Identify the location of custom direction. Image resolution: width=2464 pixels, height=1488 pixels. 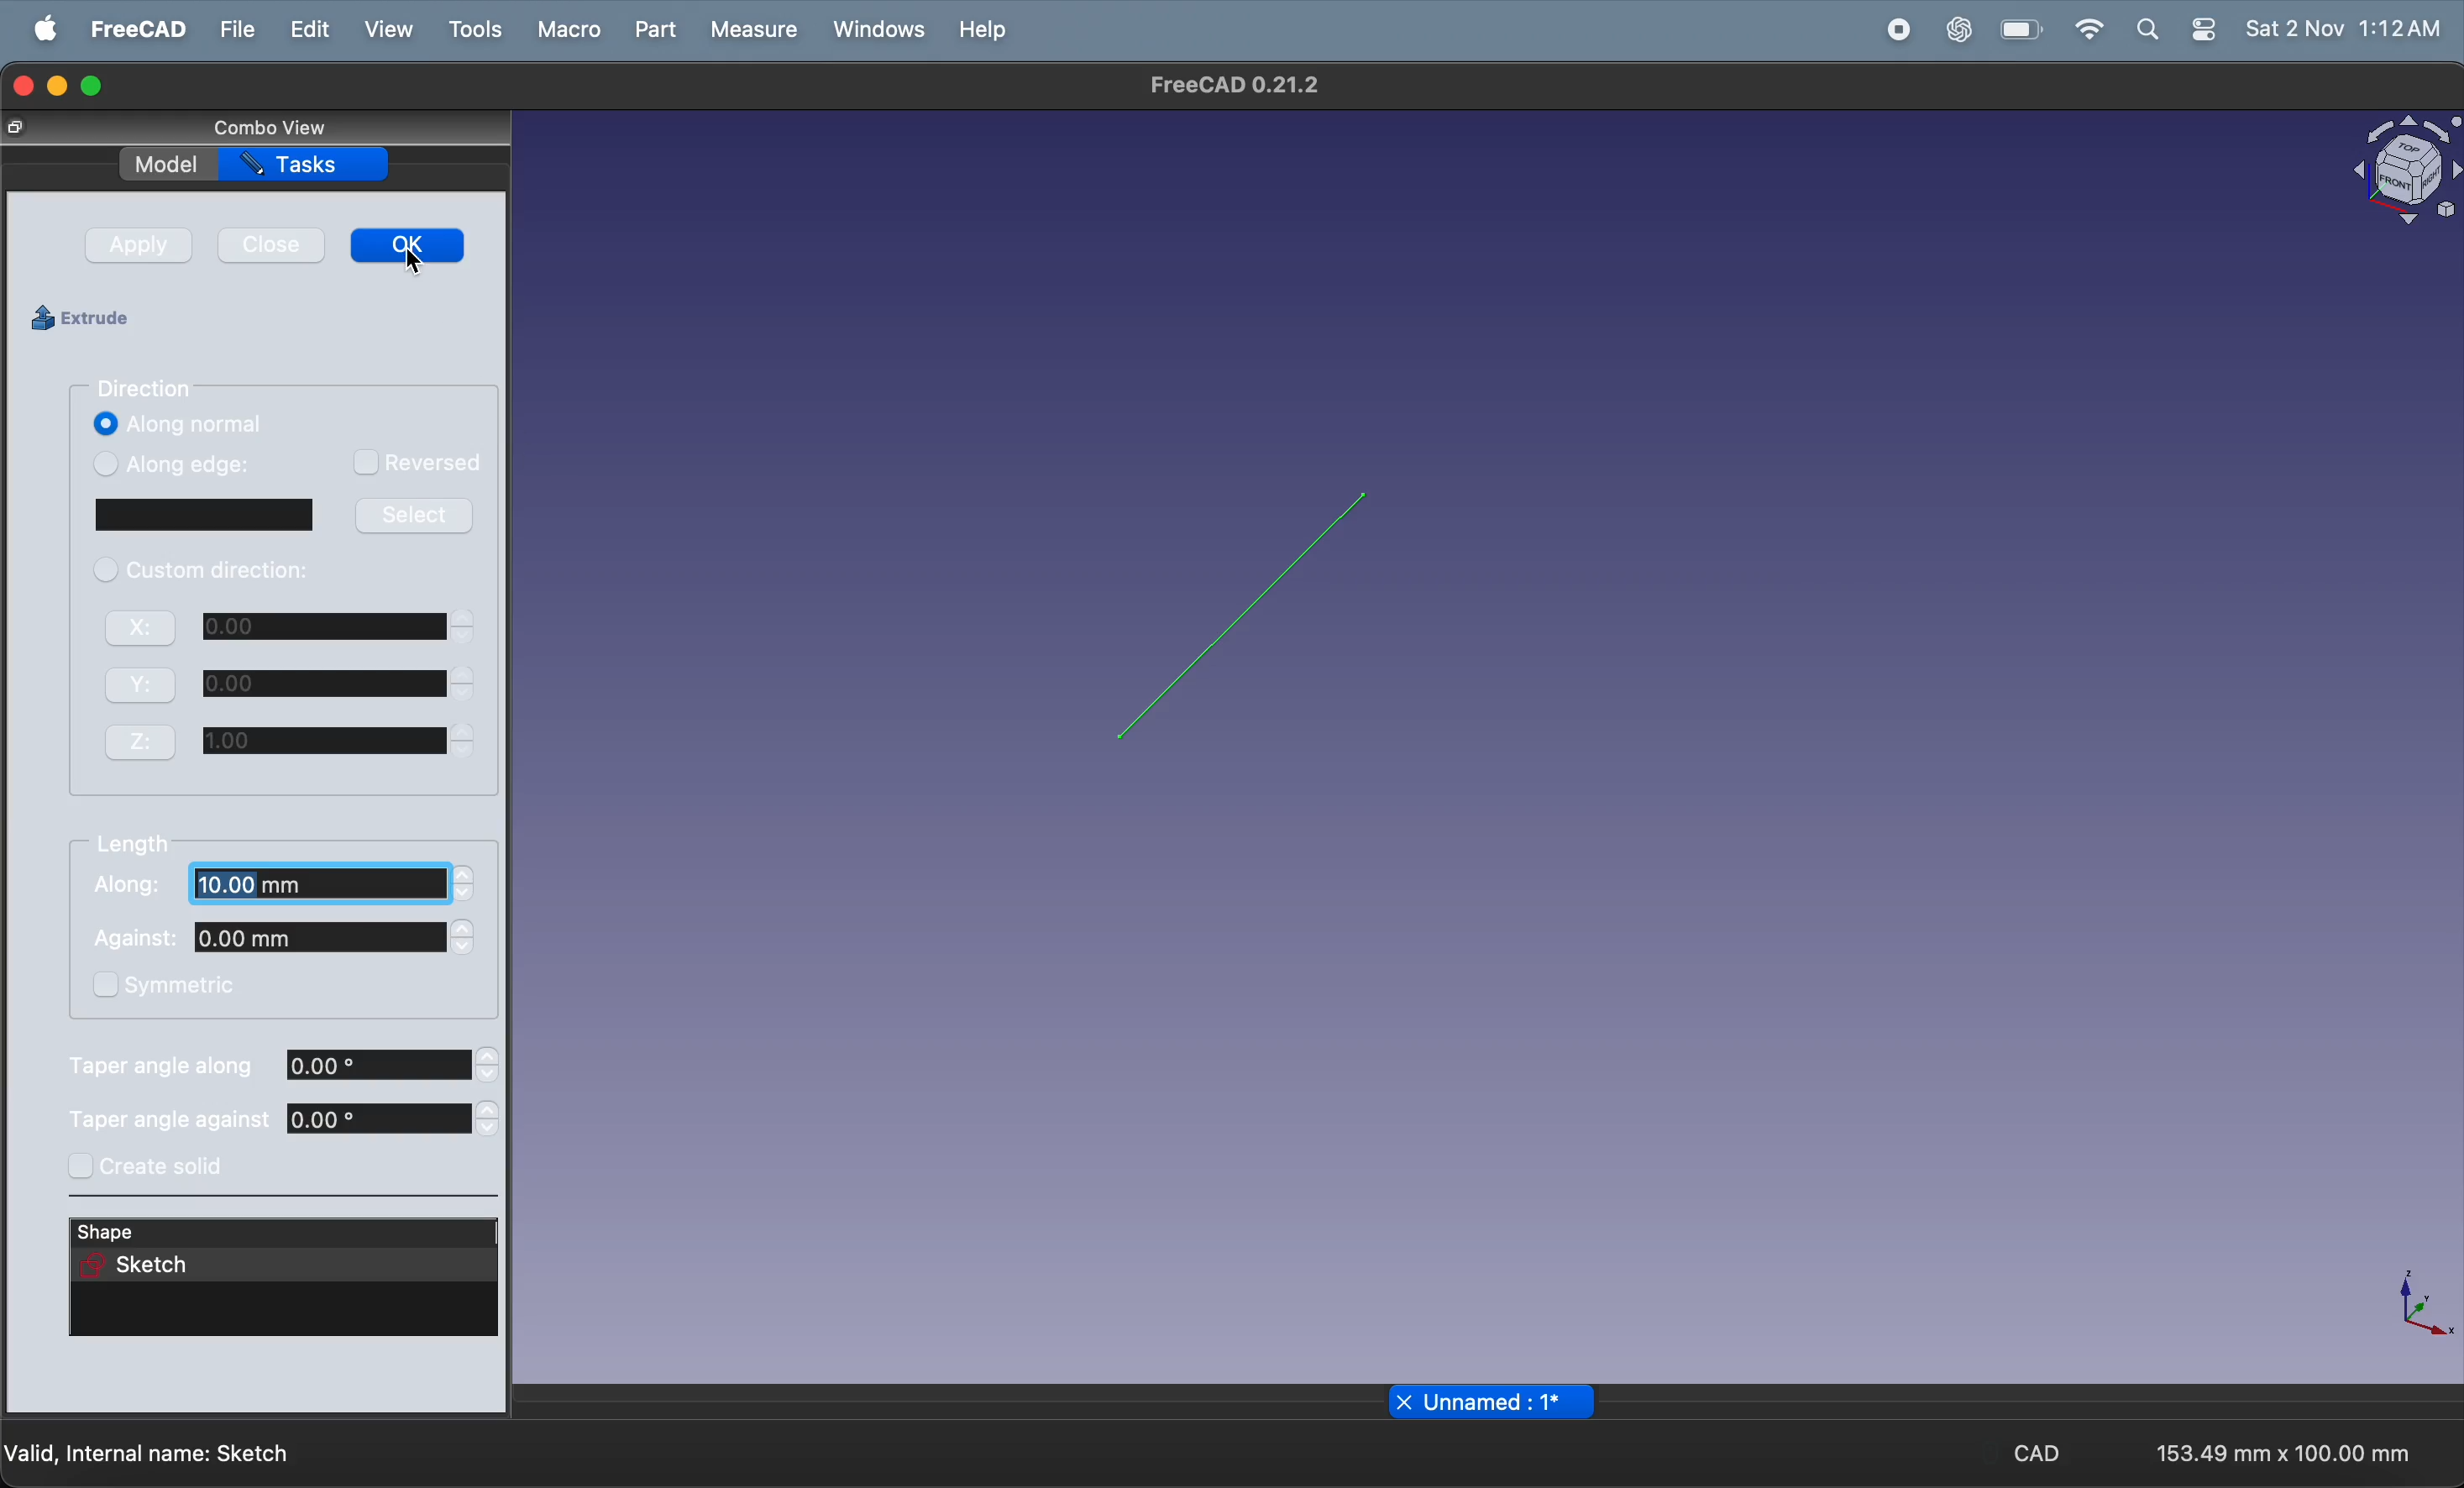
(221, 571).